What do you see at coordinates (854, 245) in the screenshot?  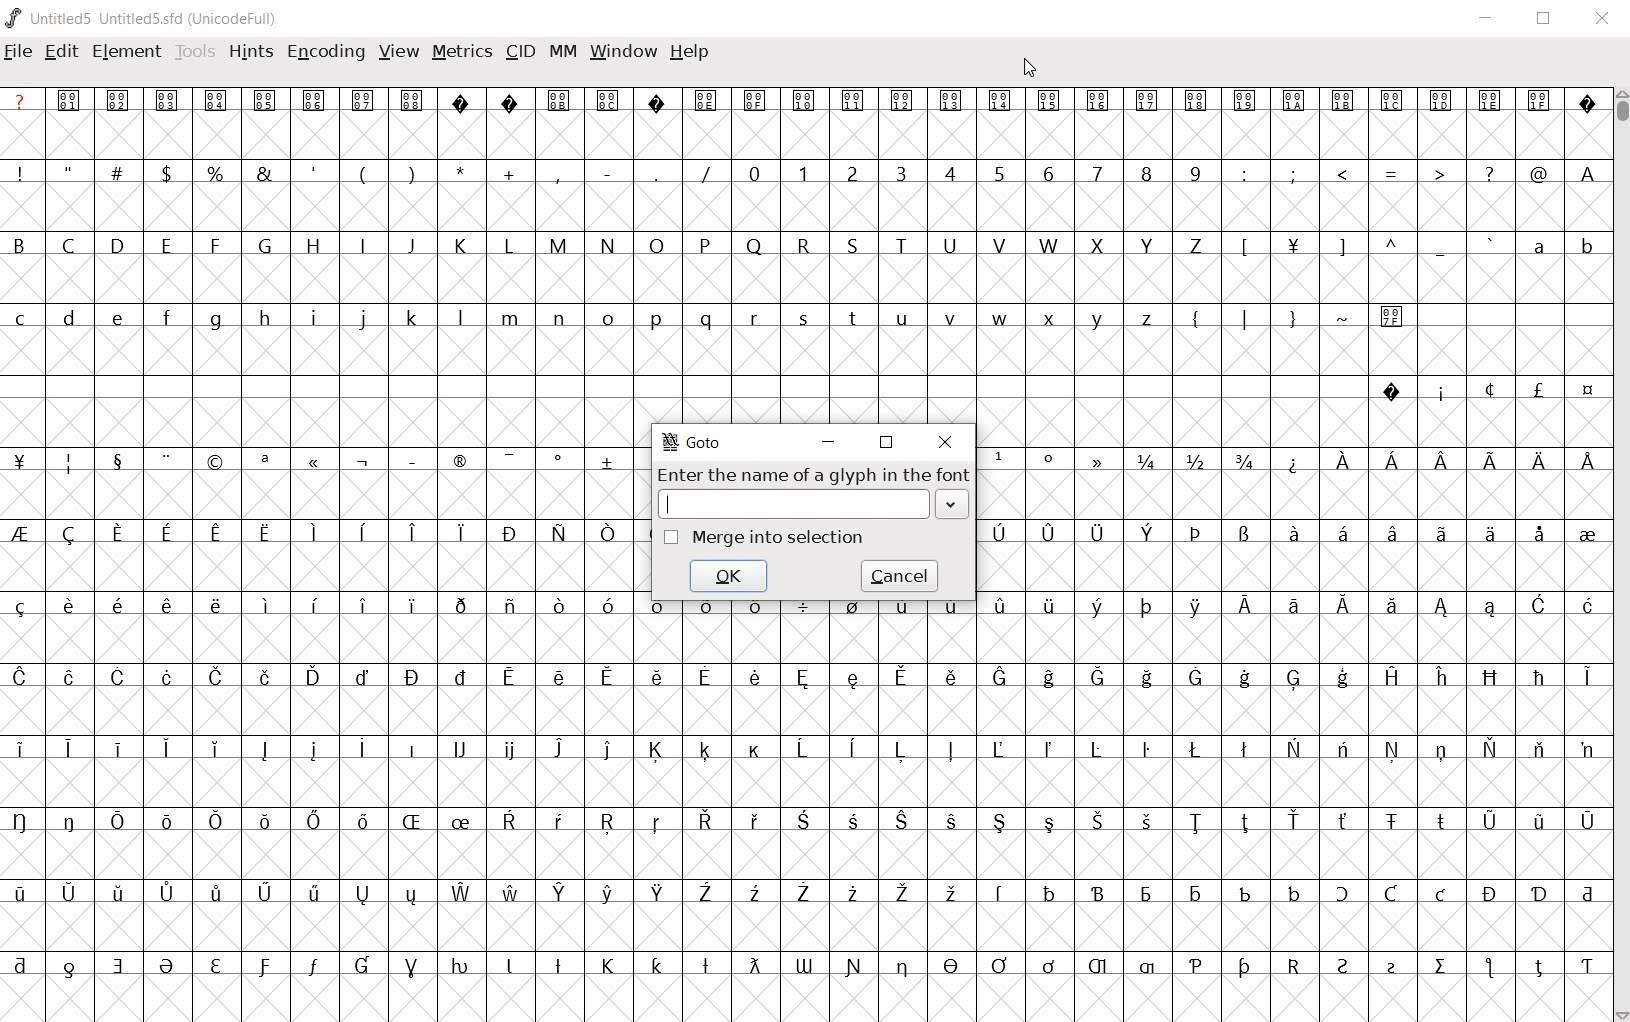 I see `S` at bounding box center [854, 245].